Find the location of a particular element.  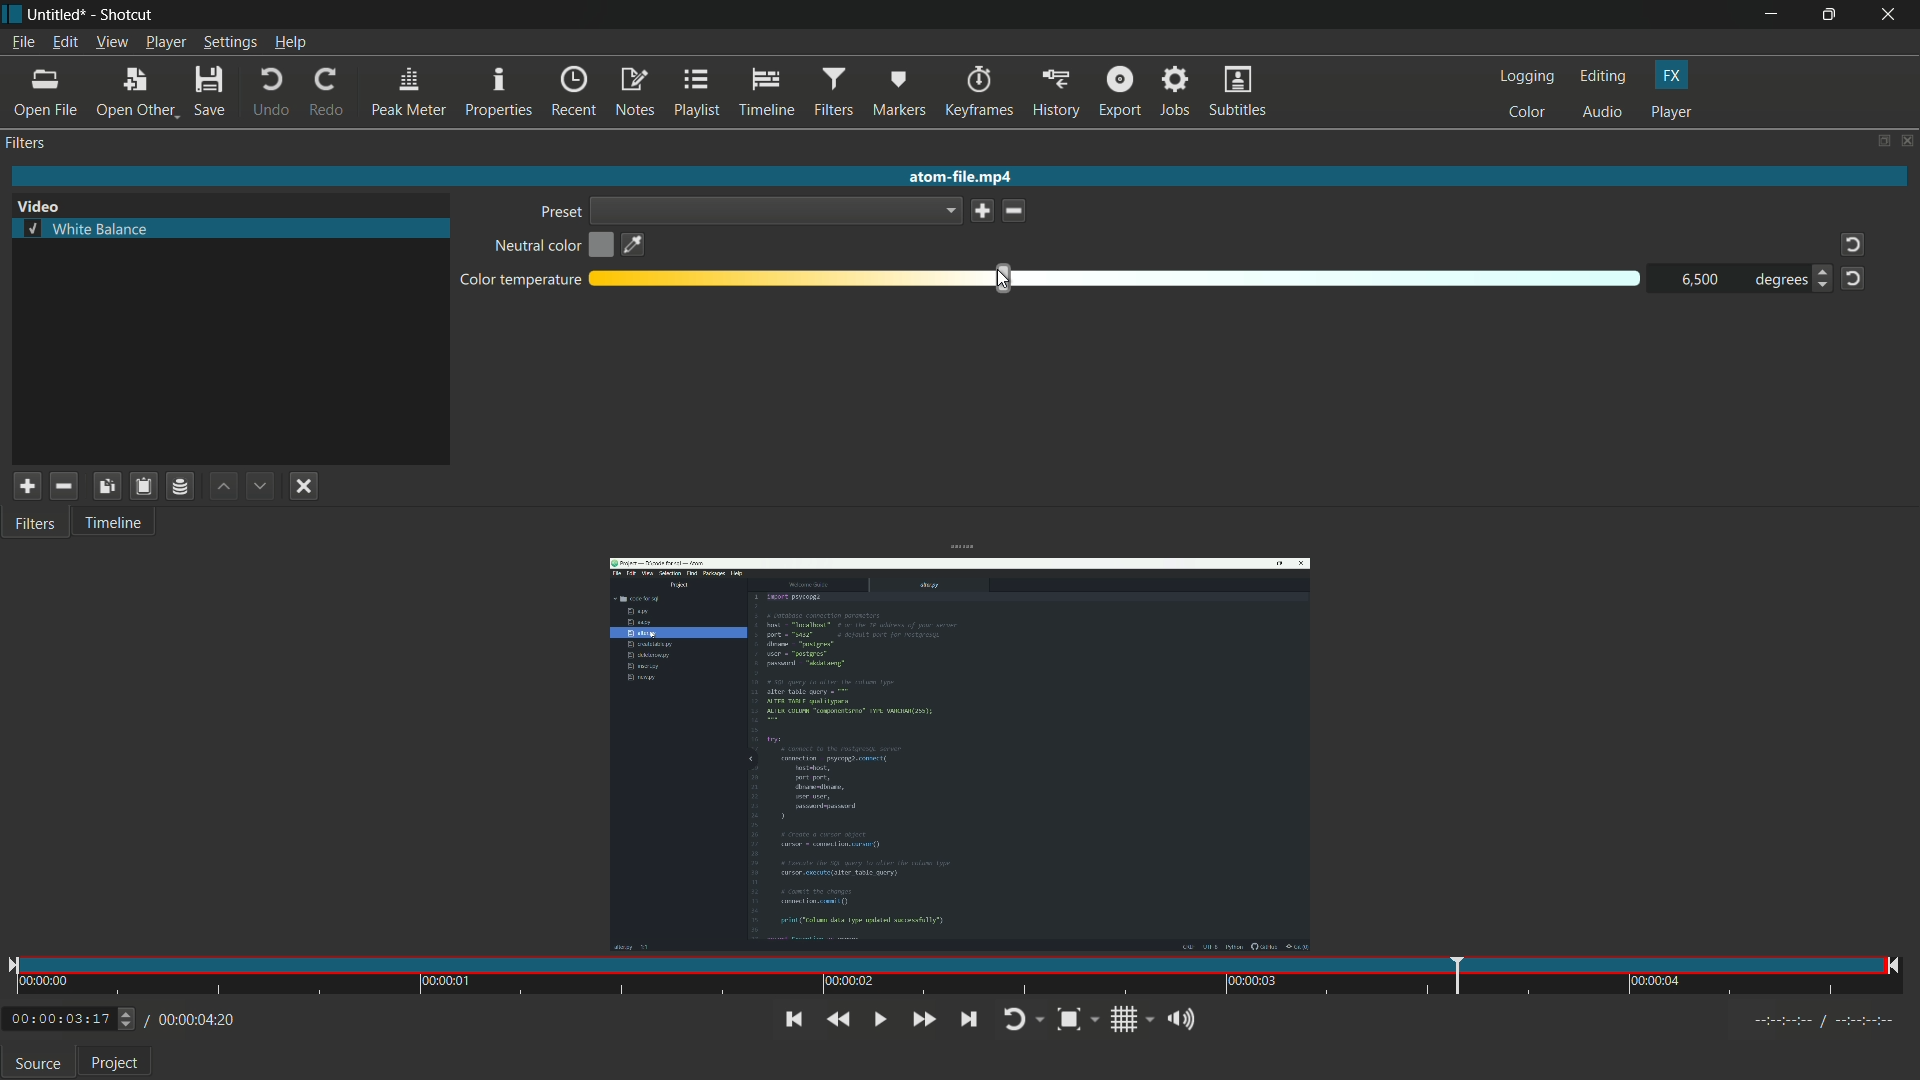

filters is located at coordinates (28, 145).